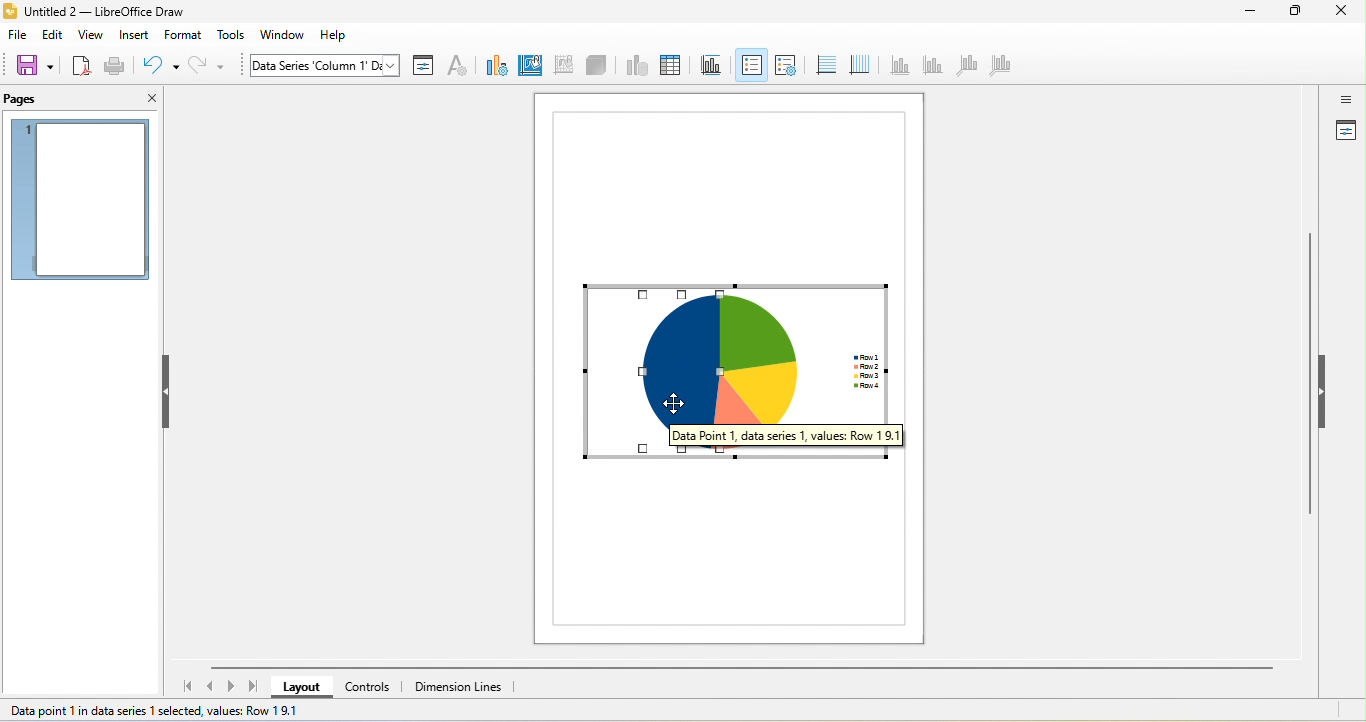 The image size is (1366, 722). What do you see at coordinates (634, 66) in the screenshot?
I see `data ranges` at bounding box center [634, 66].